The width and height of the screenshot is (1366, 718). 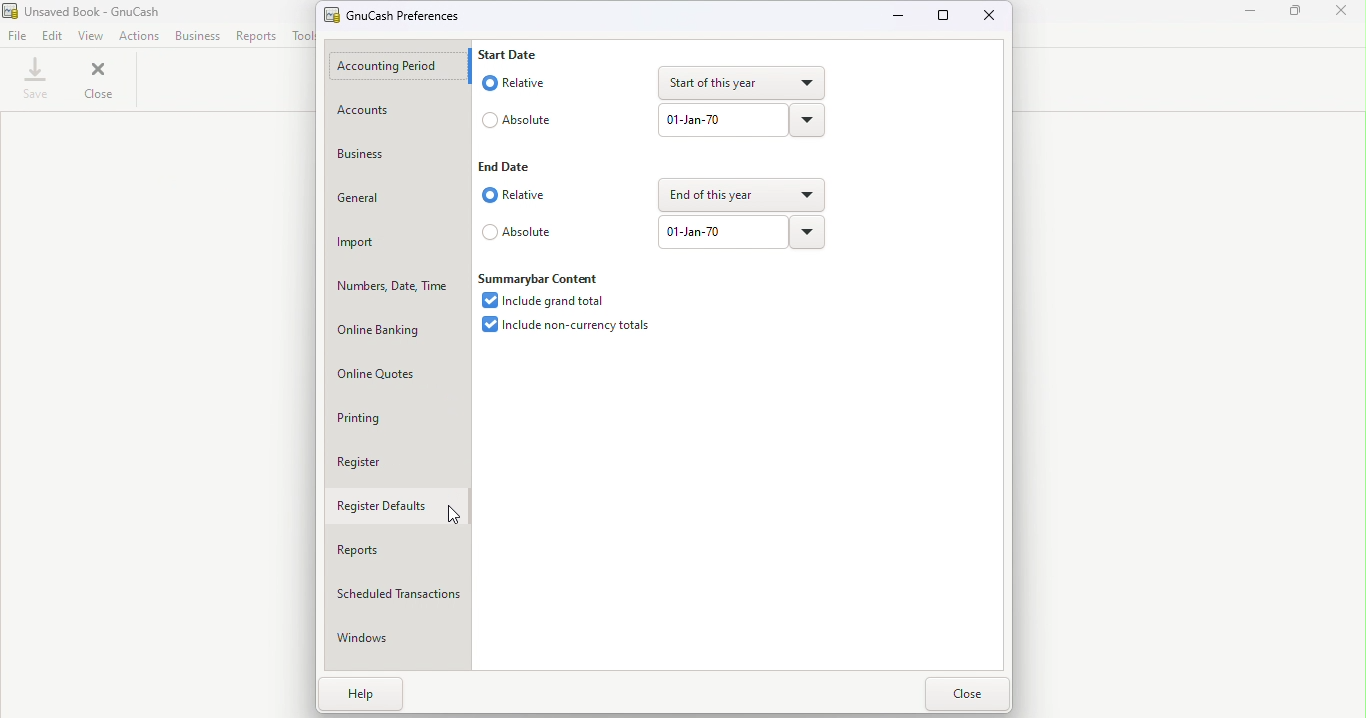 I want to click on General, so click(x=390, y=194).